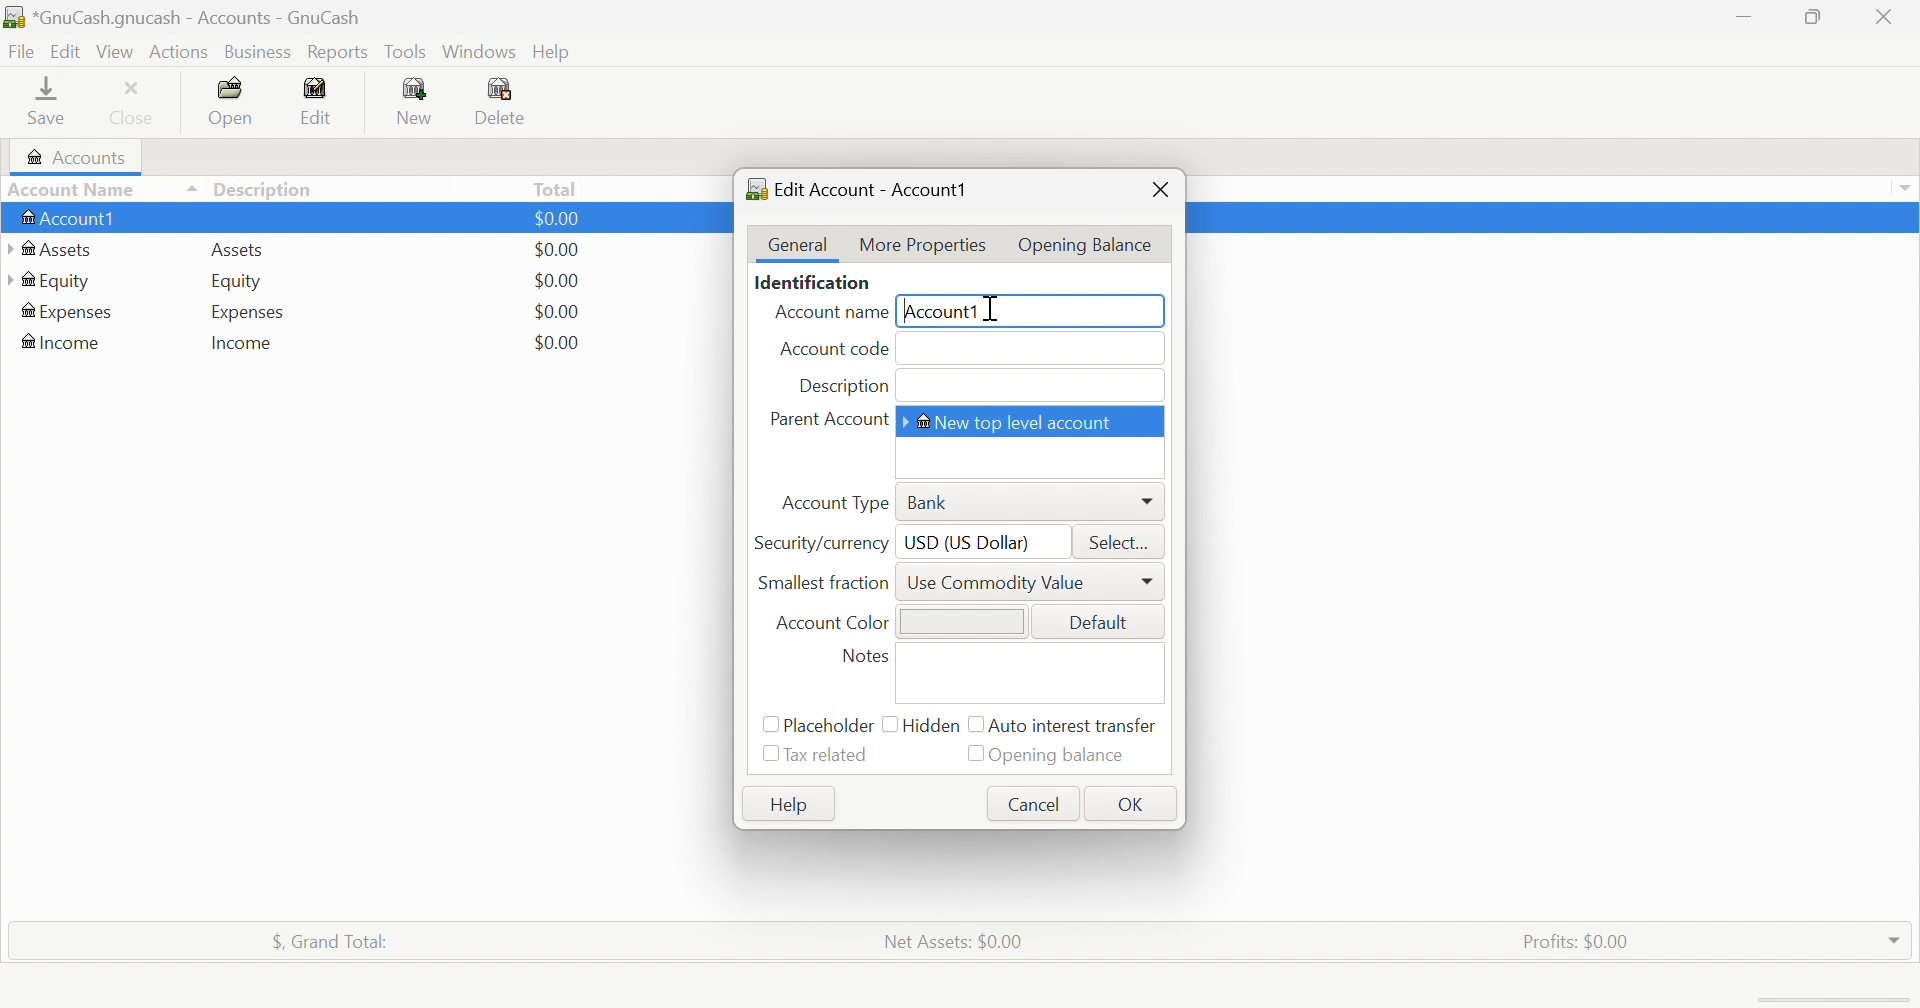  I want to click on View, so click(116, 52).